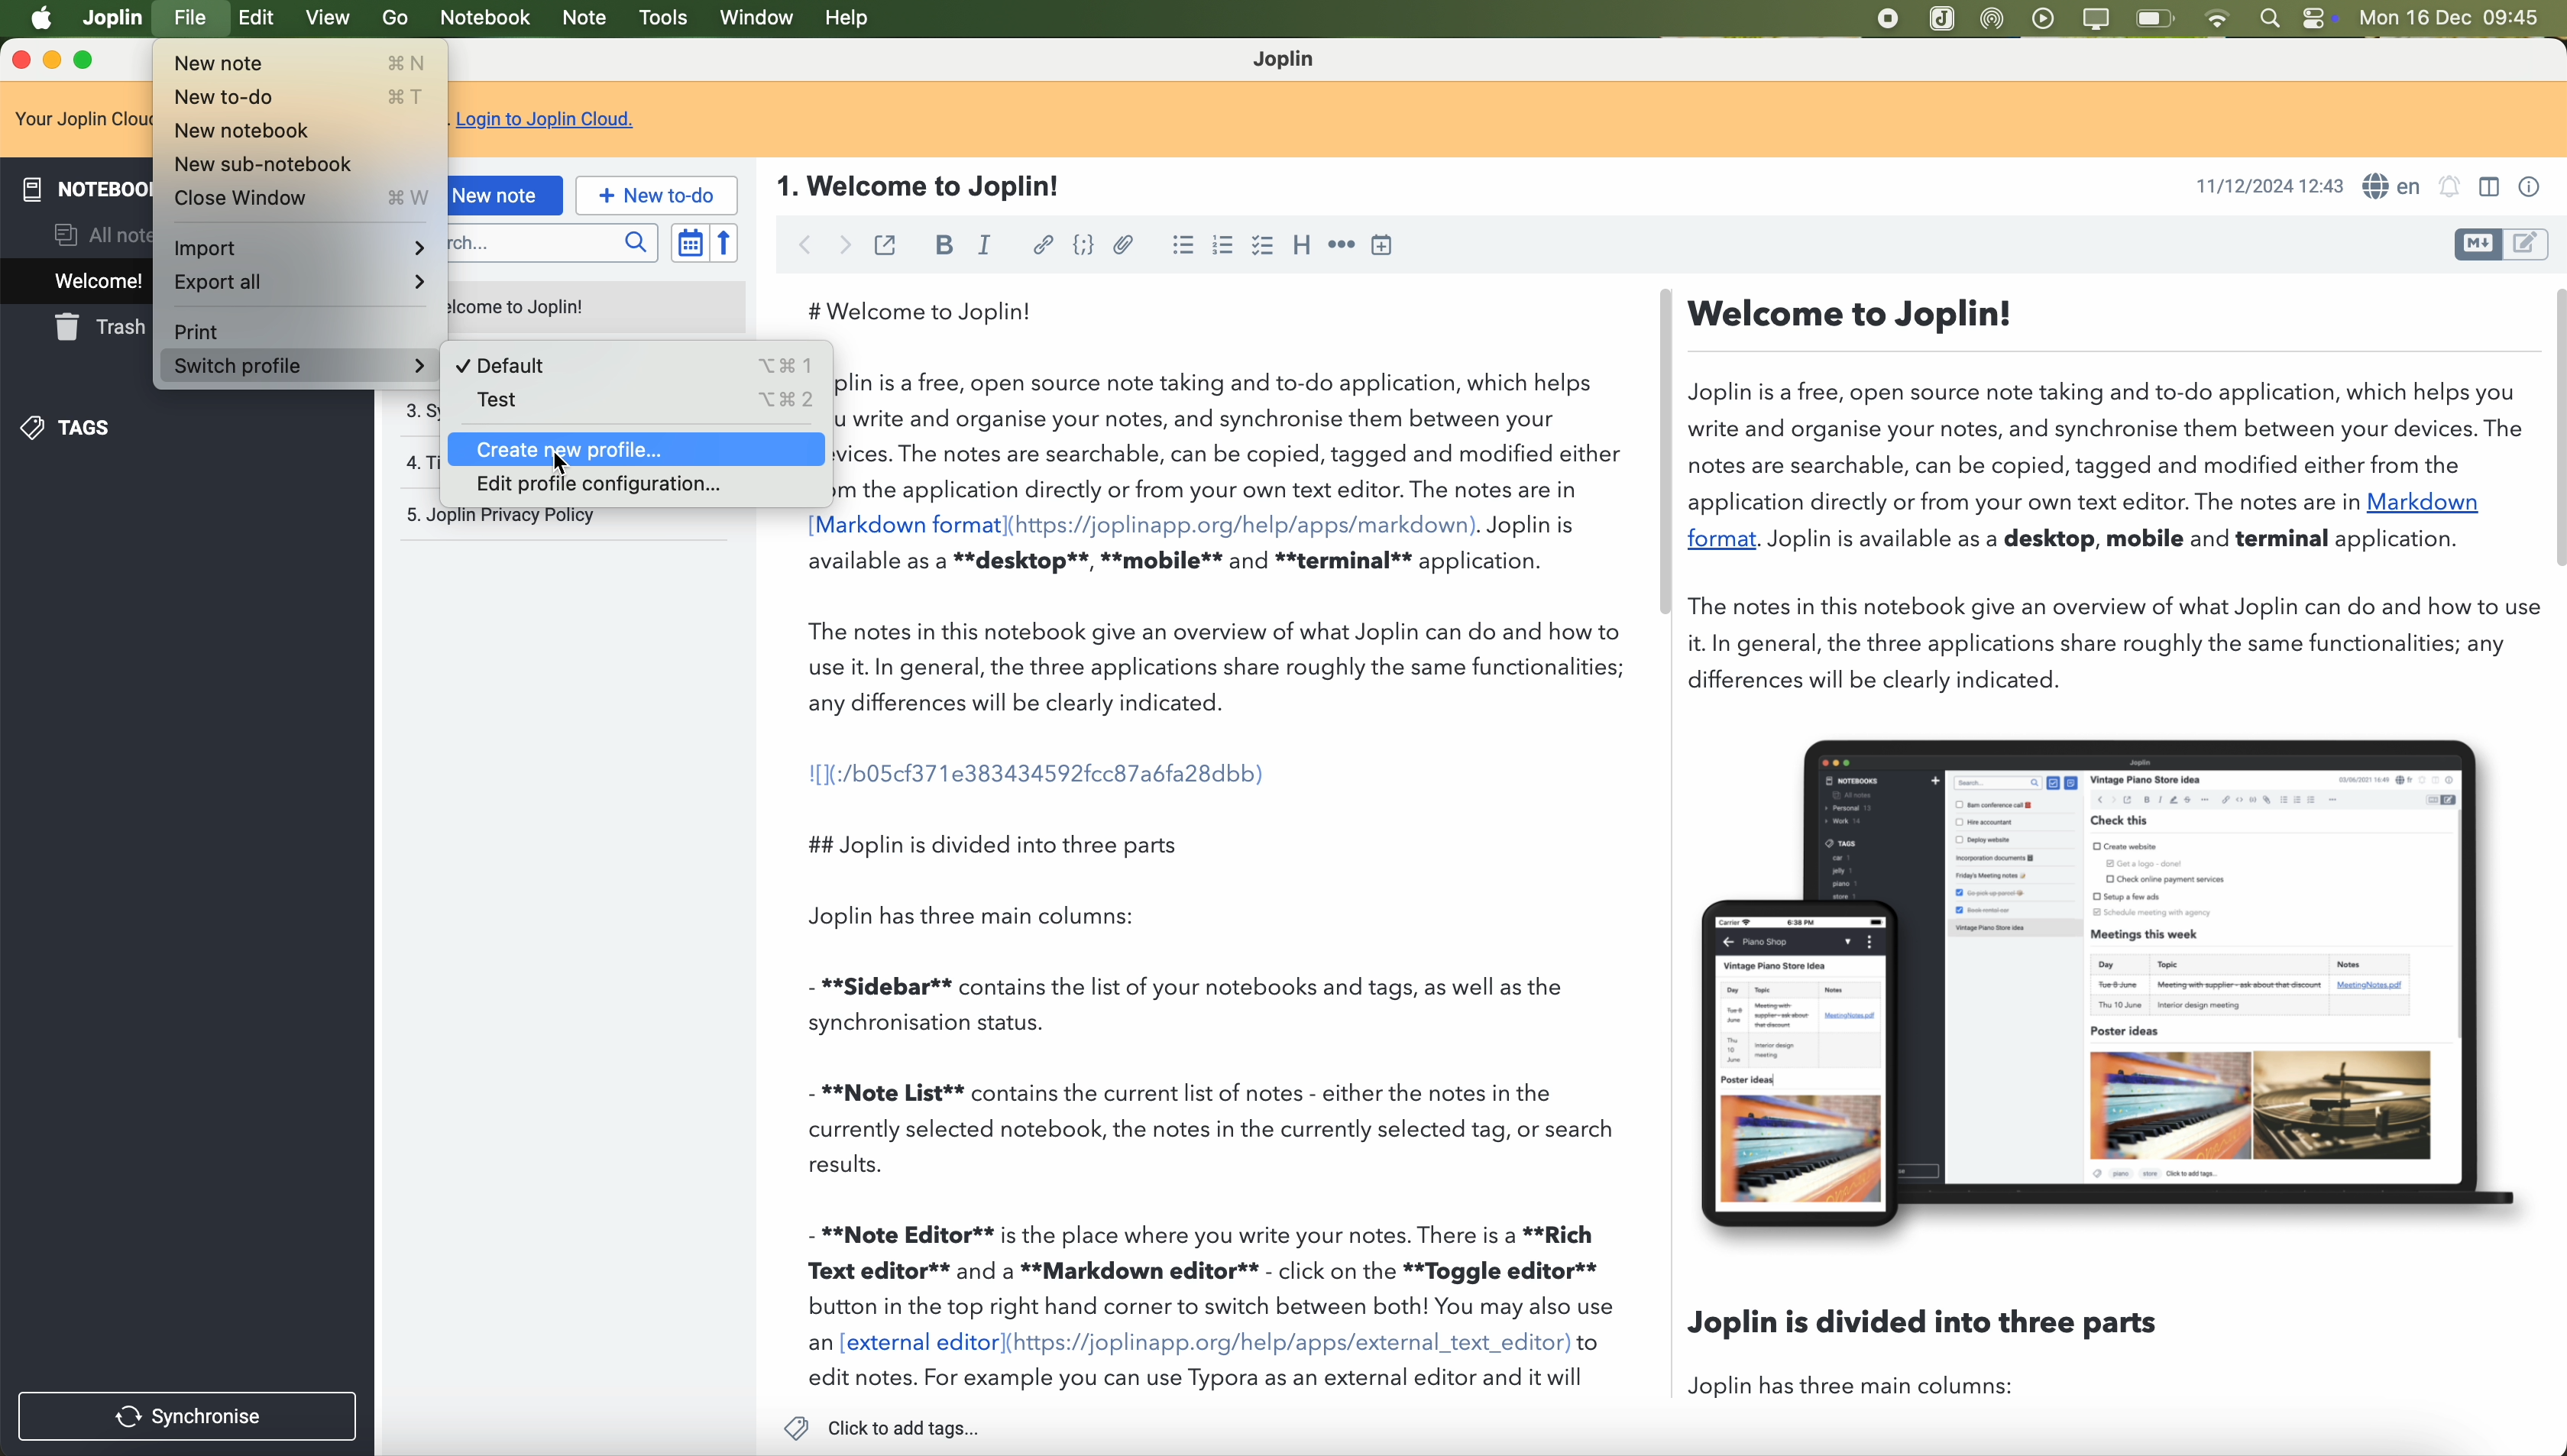 Image resolution: width=2567 pixels, height=1456 pixels. I want to click on horizontal rule, so click(1341, 244).